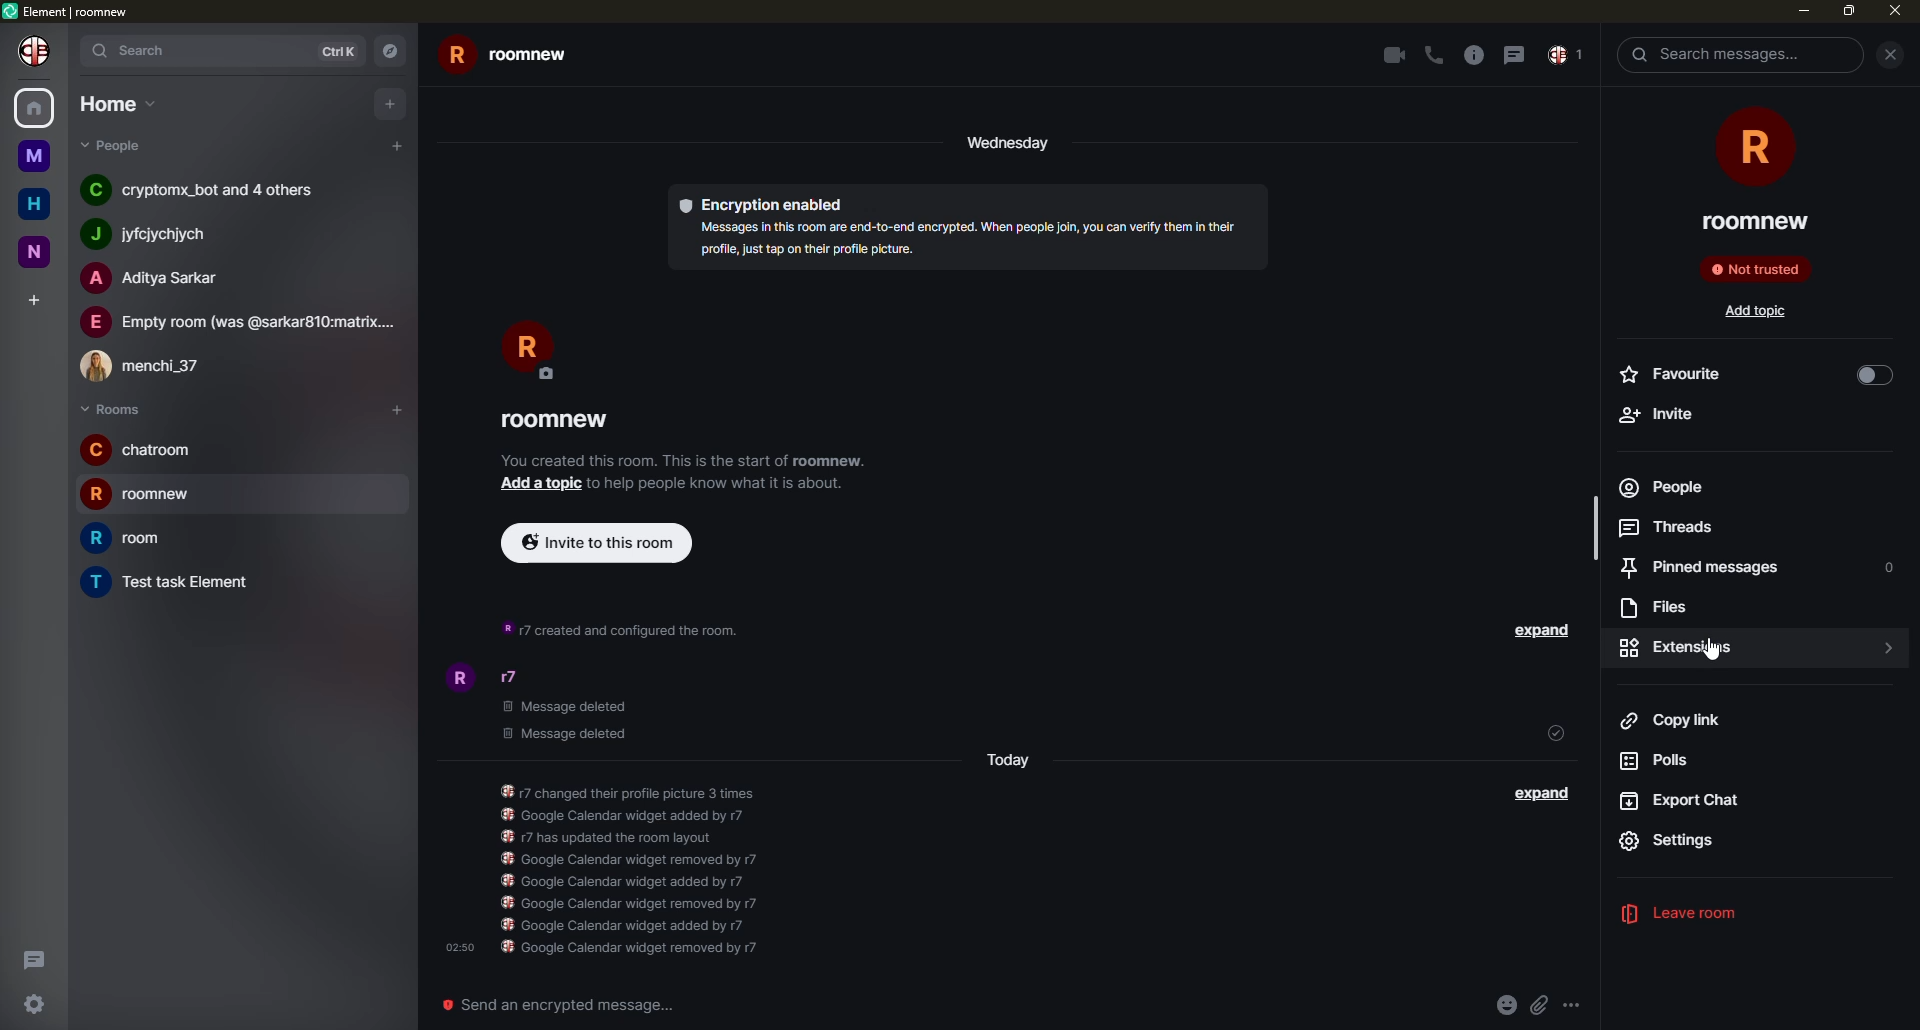 This screenshot has width=1920, height=1030. Describe the element at coordinates (569, 1006) in the screenshot. I see `send an emergency message` at that location.